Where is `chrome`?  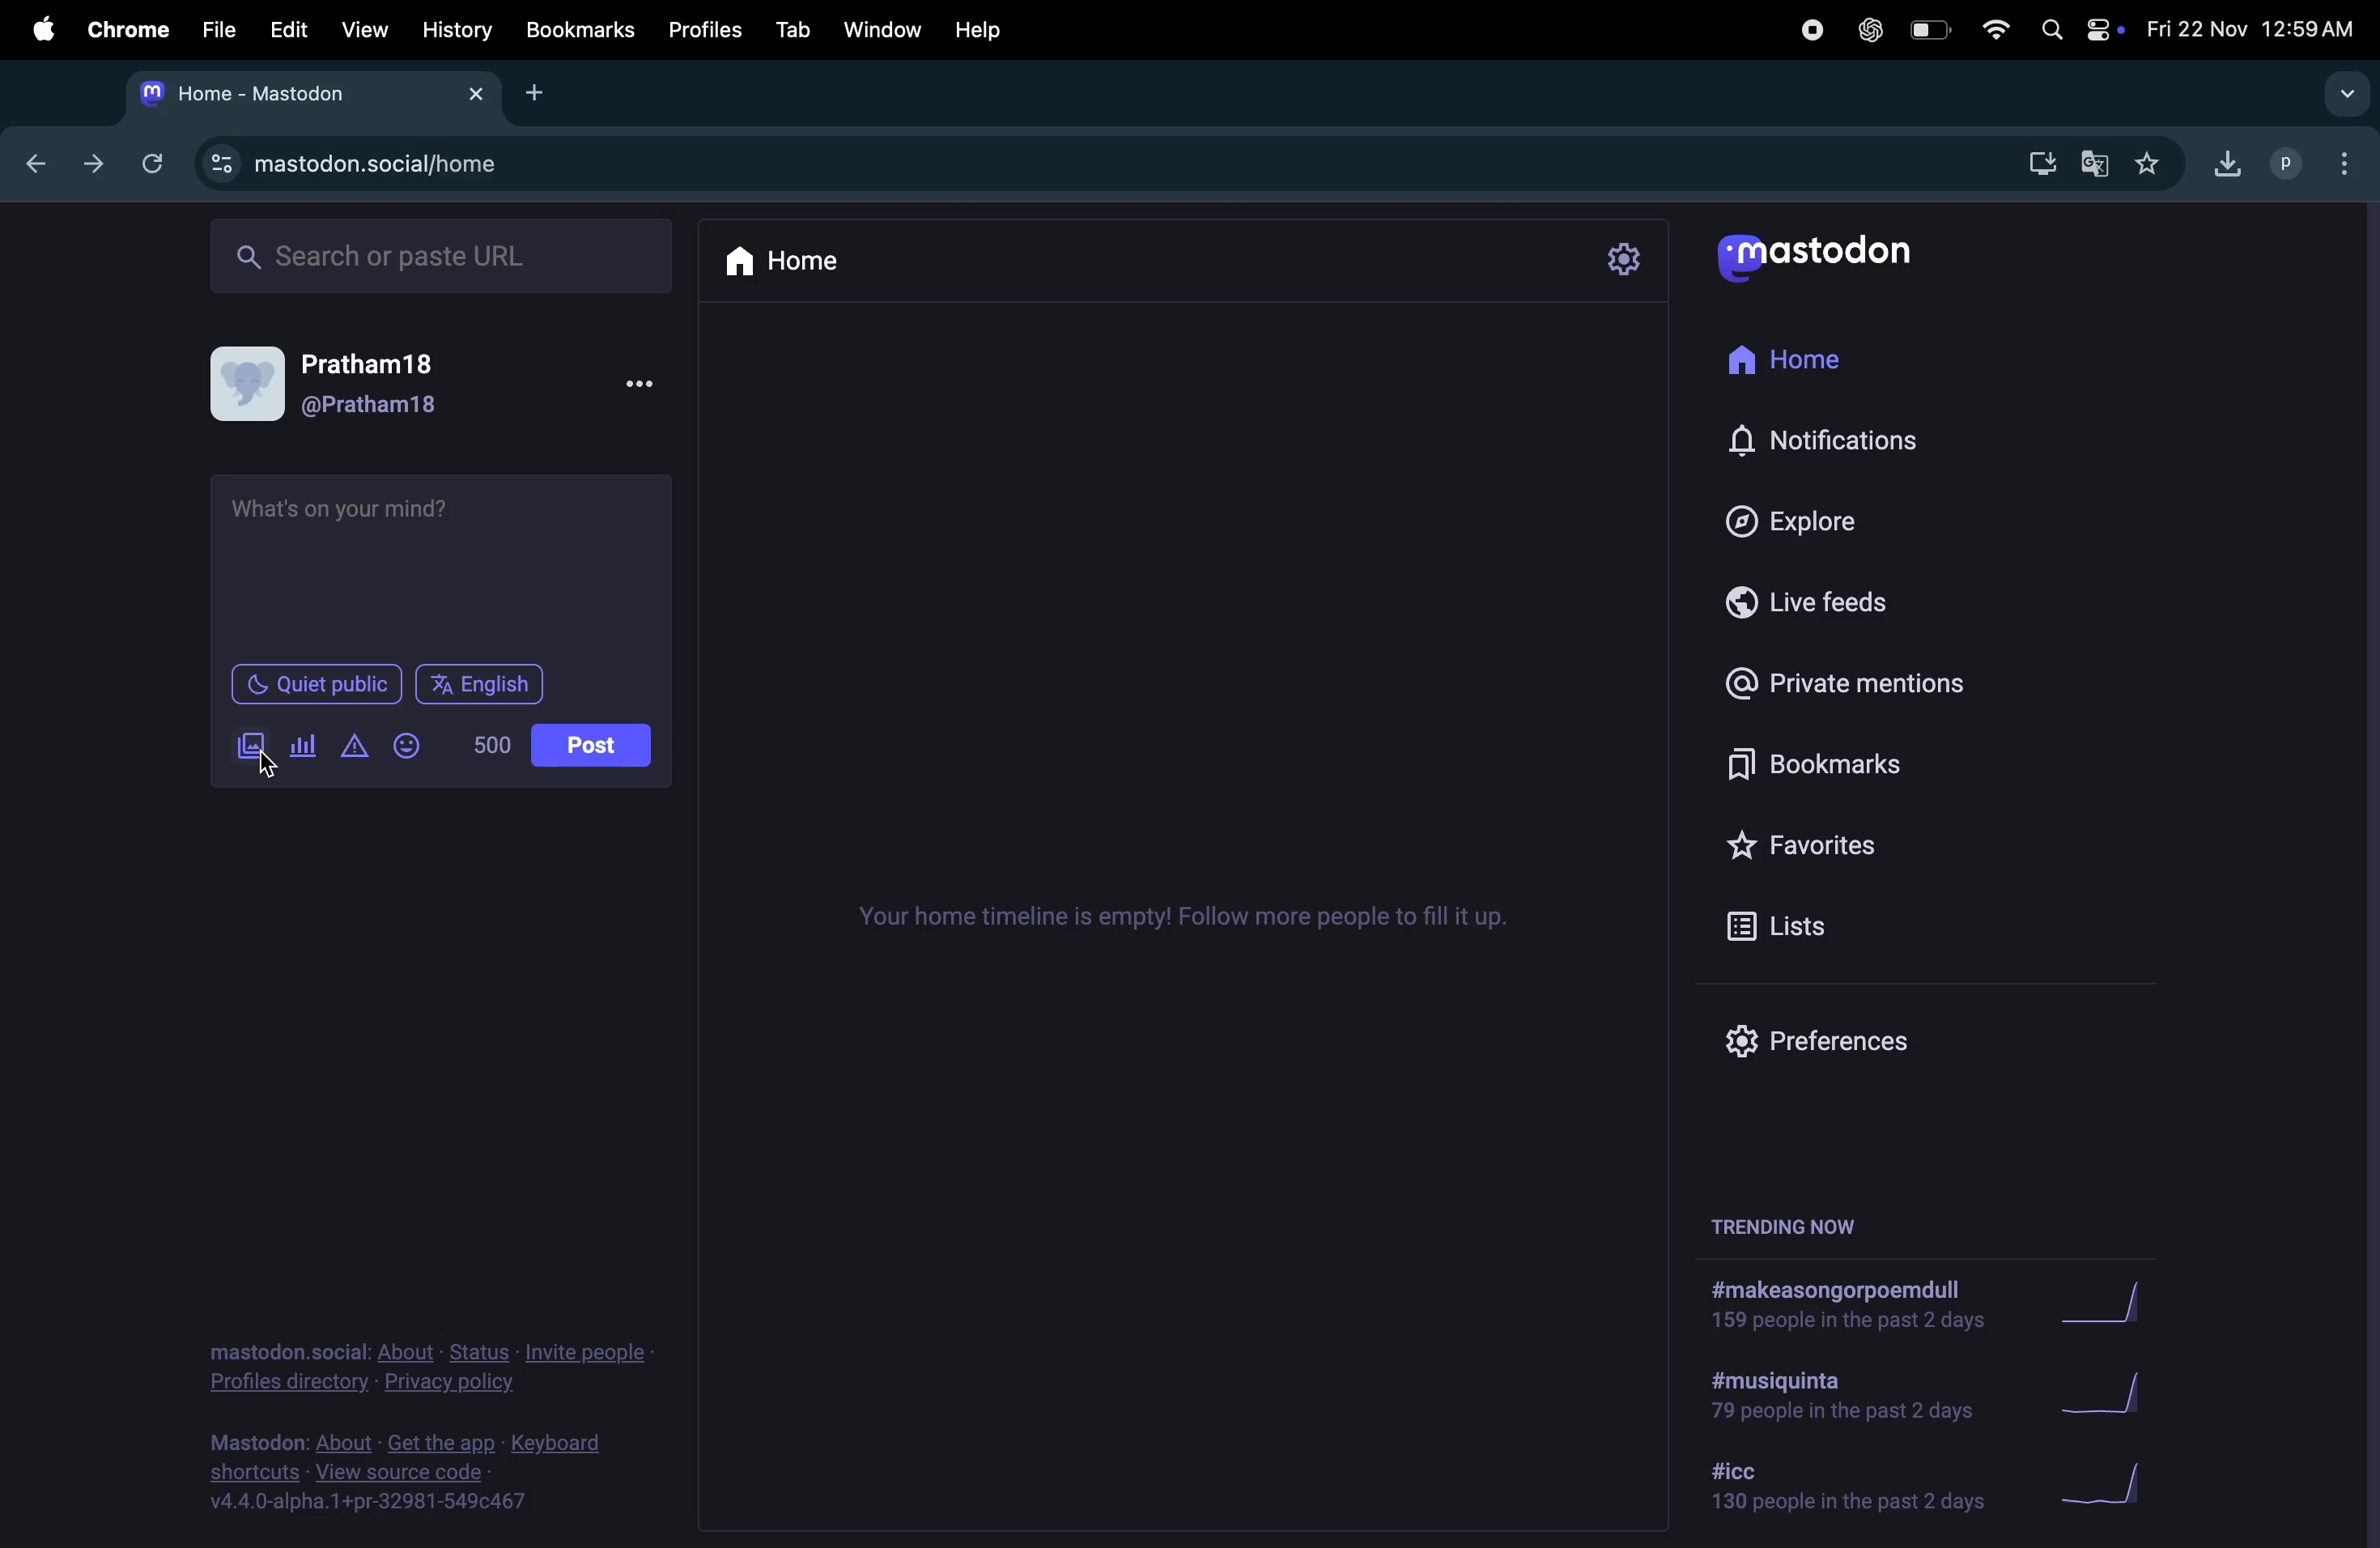 chrome is located at coordinates (128, 30).